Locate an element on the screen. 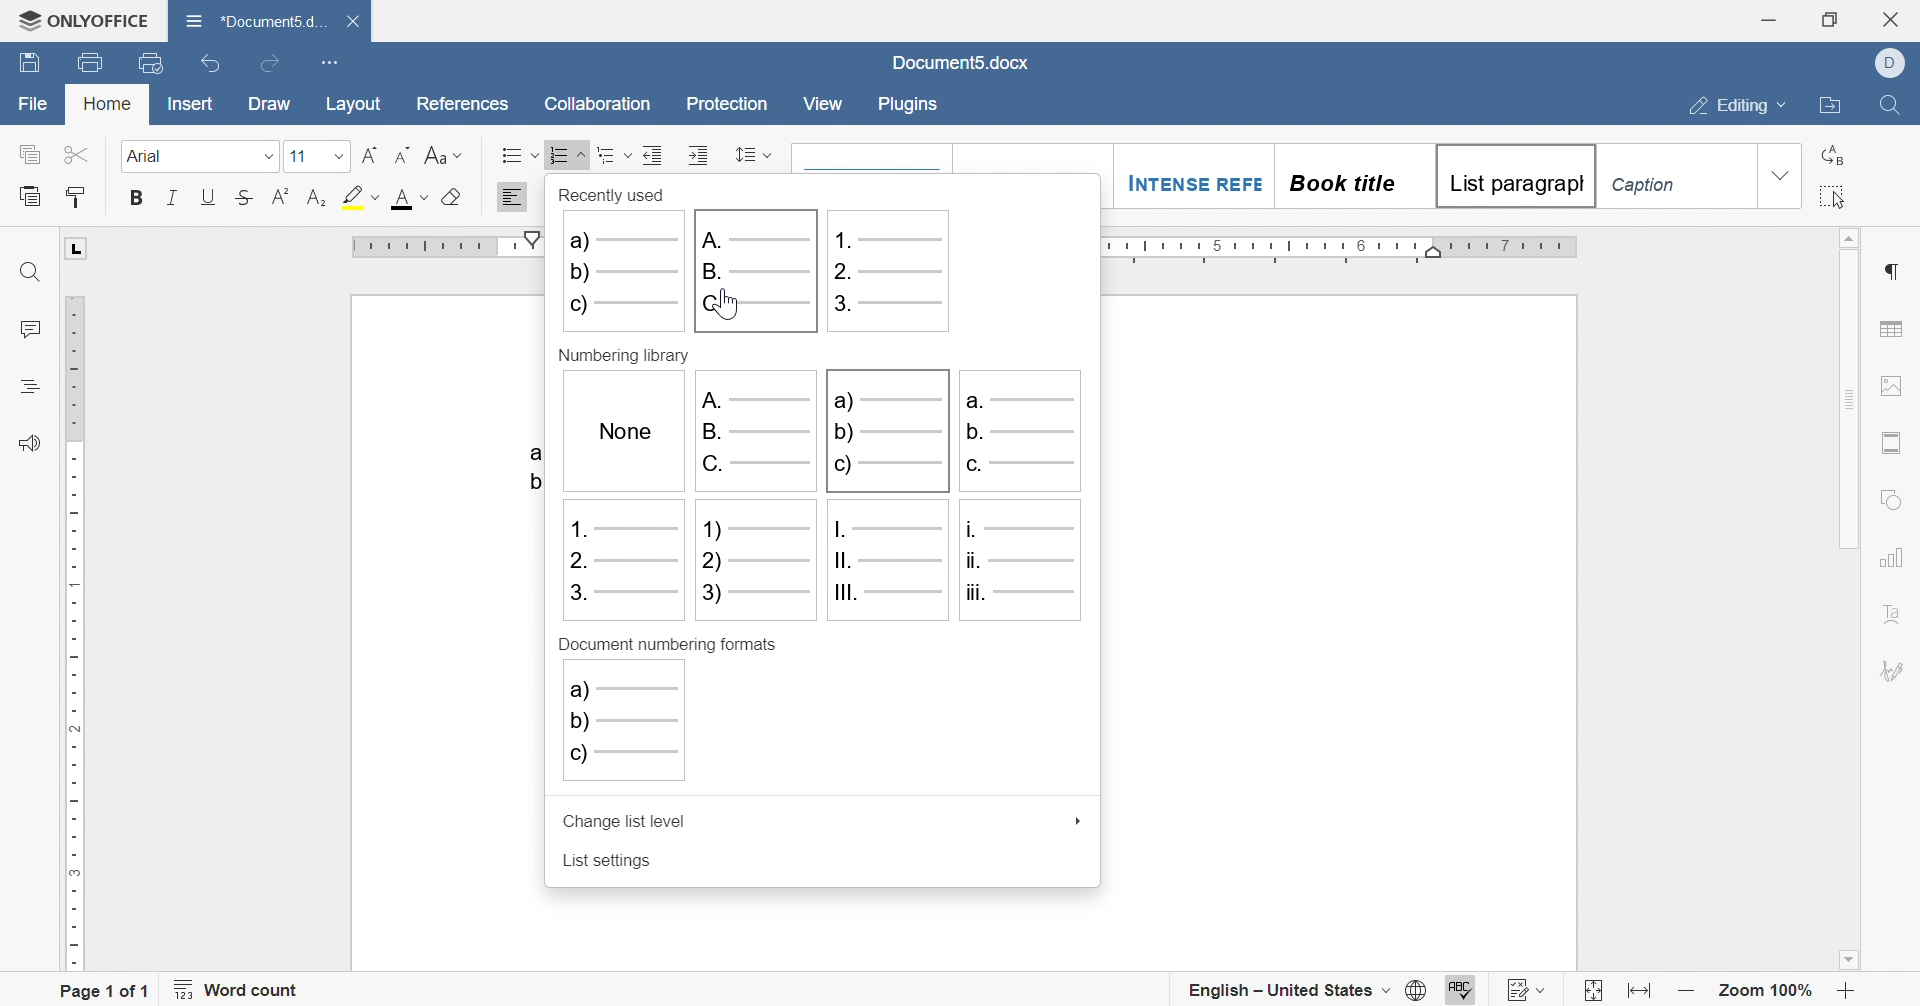 The width and height of the screenshot is (1920, 1006). Ruler is located at coordinates (443, 243).